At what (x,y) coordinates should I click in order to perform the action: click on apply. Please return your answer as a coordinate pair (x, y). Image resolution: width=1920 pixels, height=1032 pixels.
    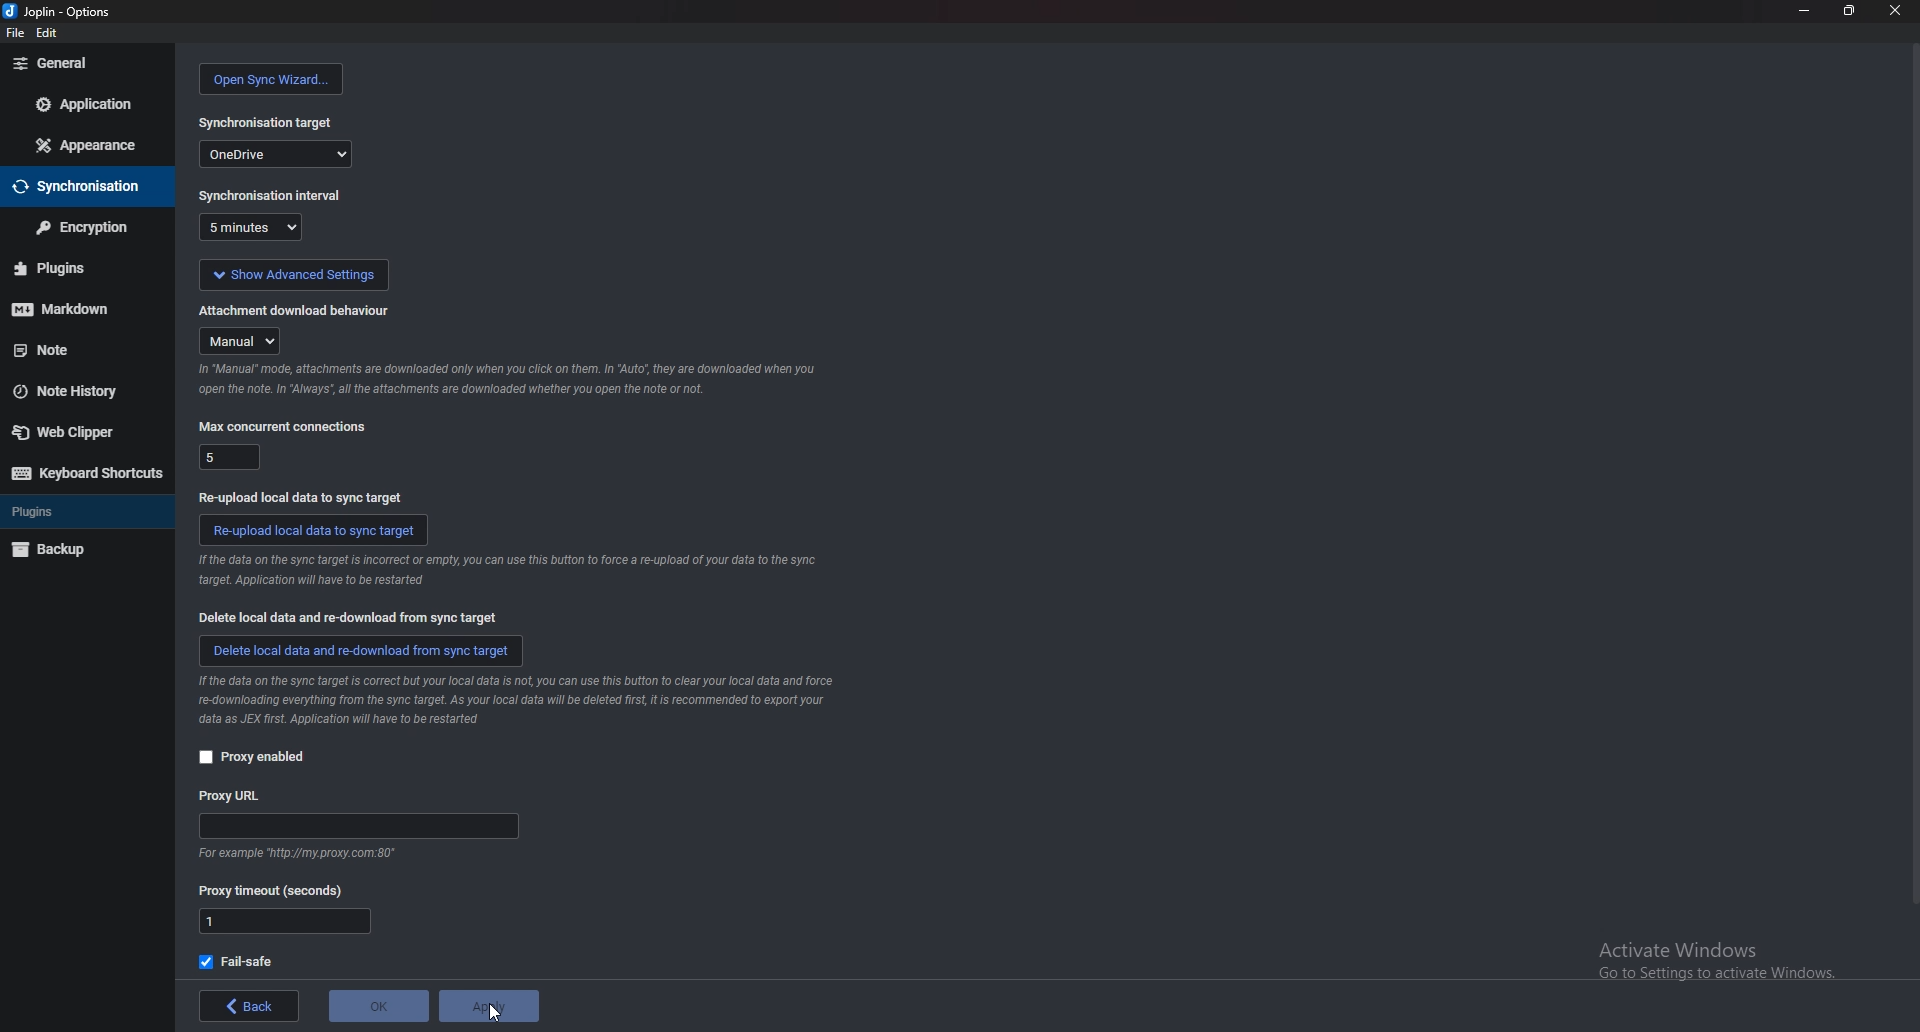
    Looking at the image, I should click on (490, 1005).